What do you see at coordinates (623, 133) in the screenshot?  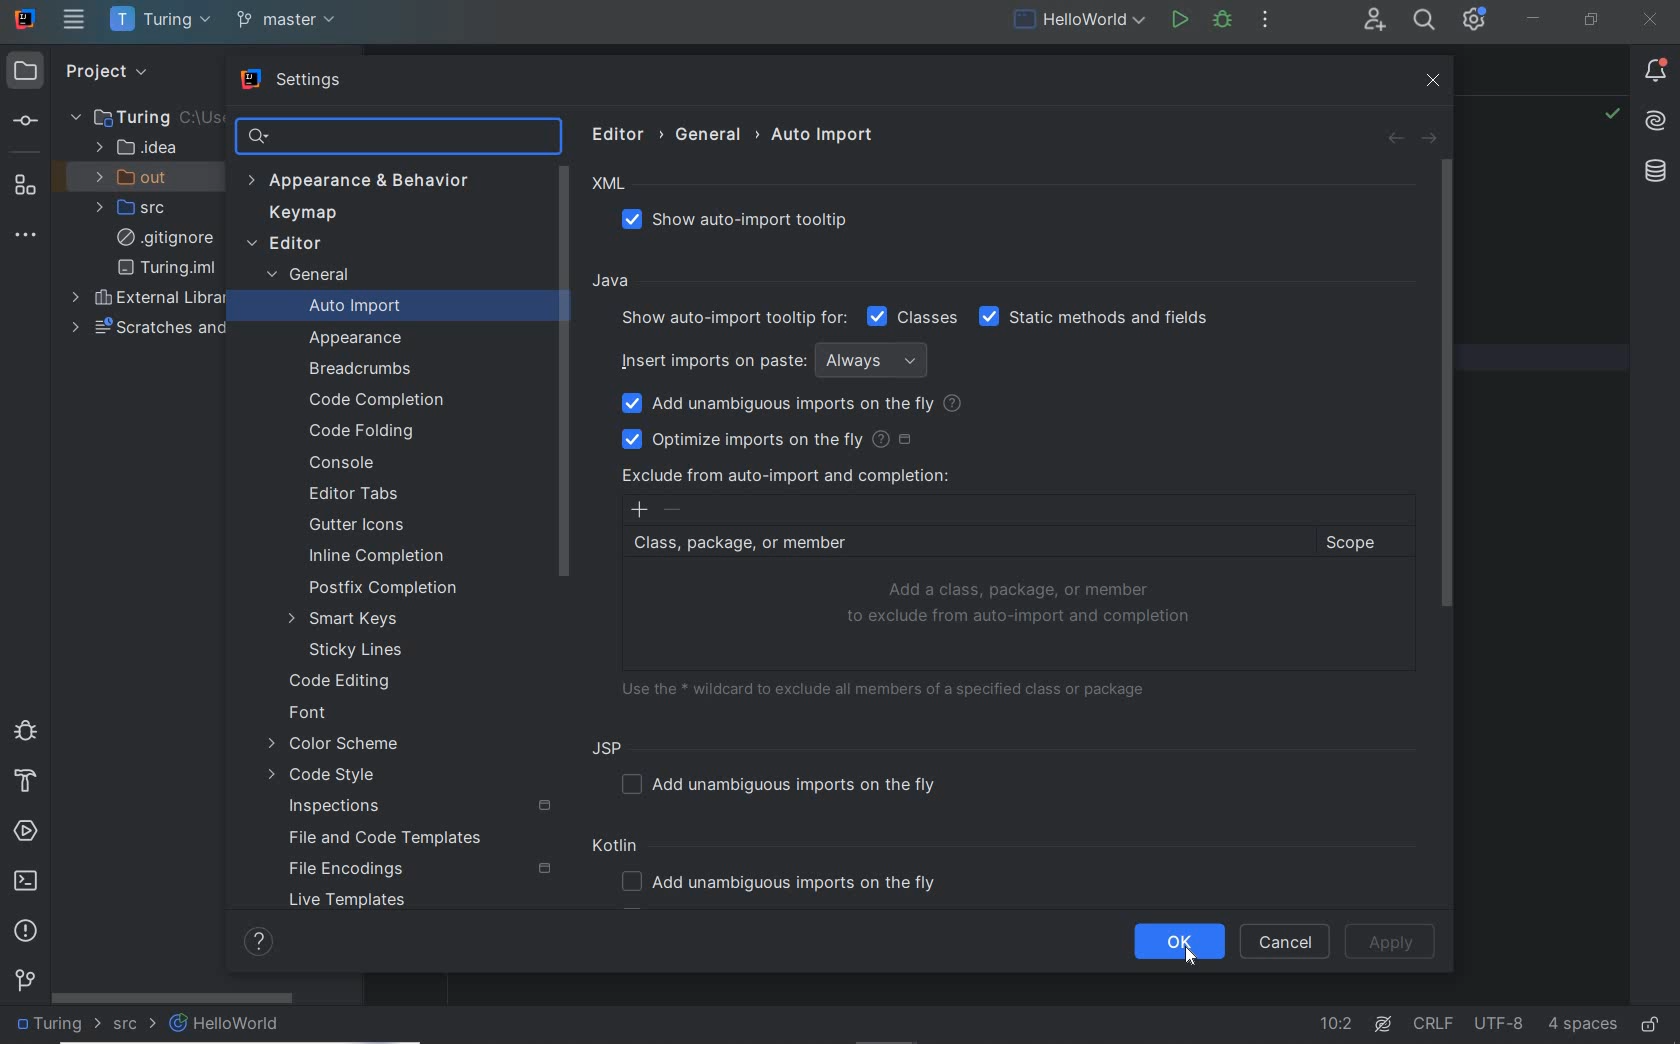 I see `editor` at bounding box center [623, 133].